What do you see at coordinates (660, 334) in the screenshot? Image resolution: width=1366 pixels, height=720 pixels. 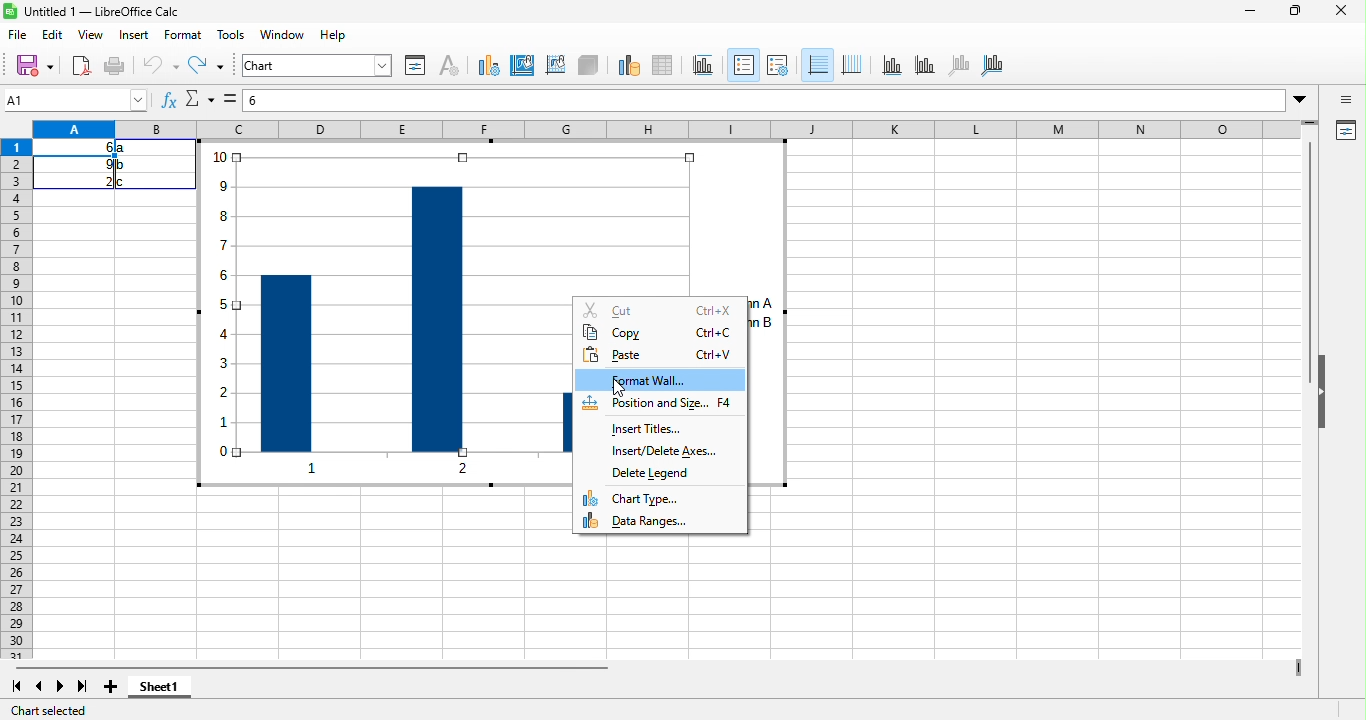 I see `copy` at bounding box center [660, 334].